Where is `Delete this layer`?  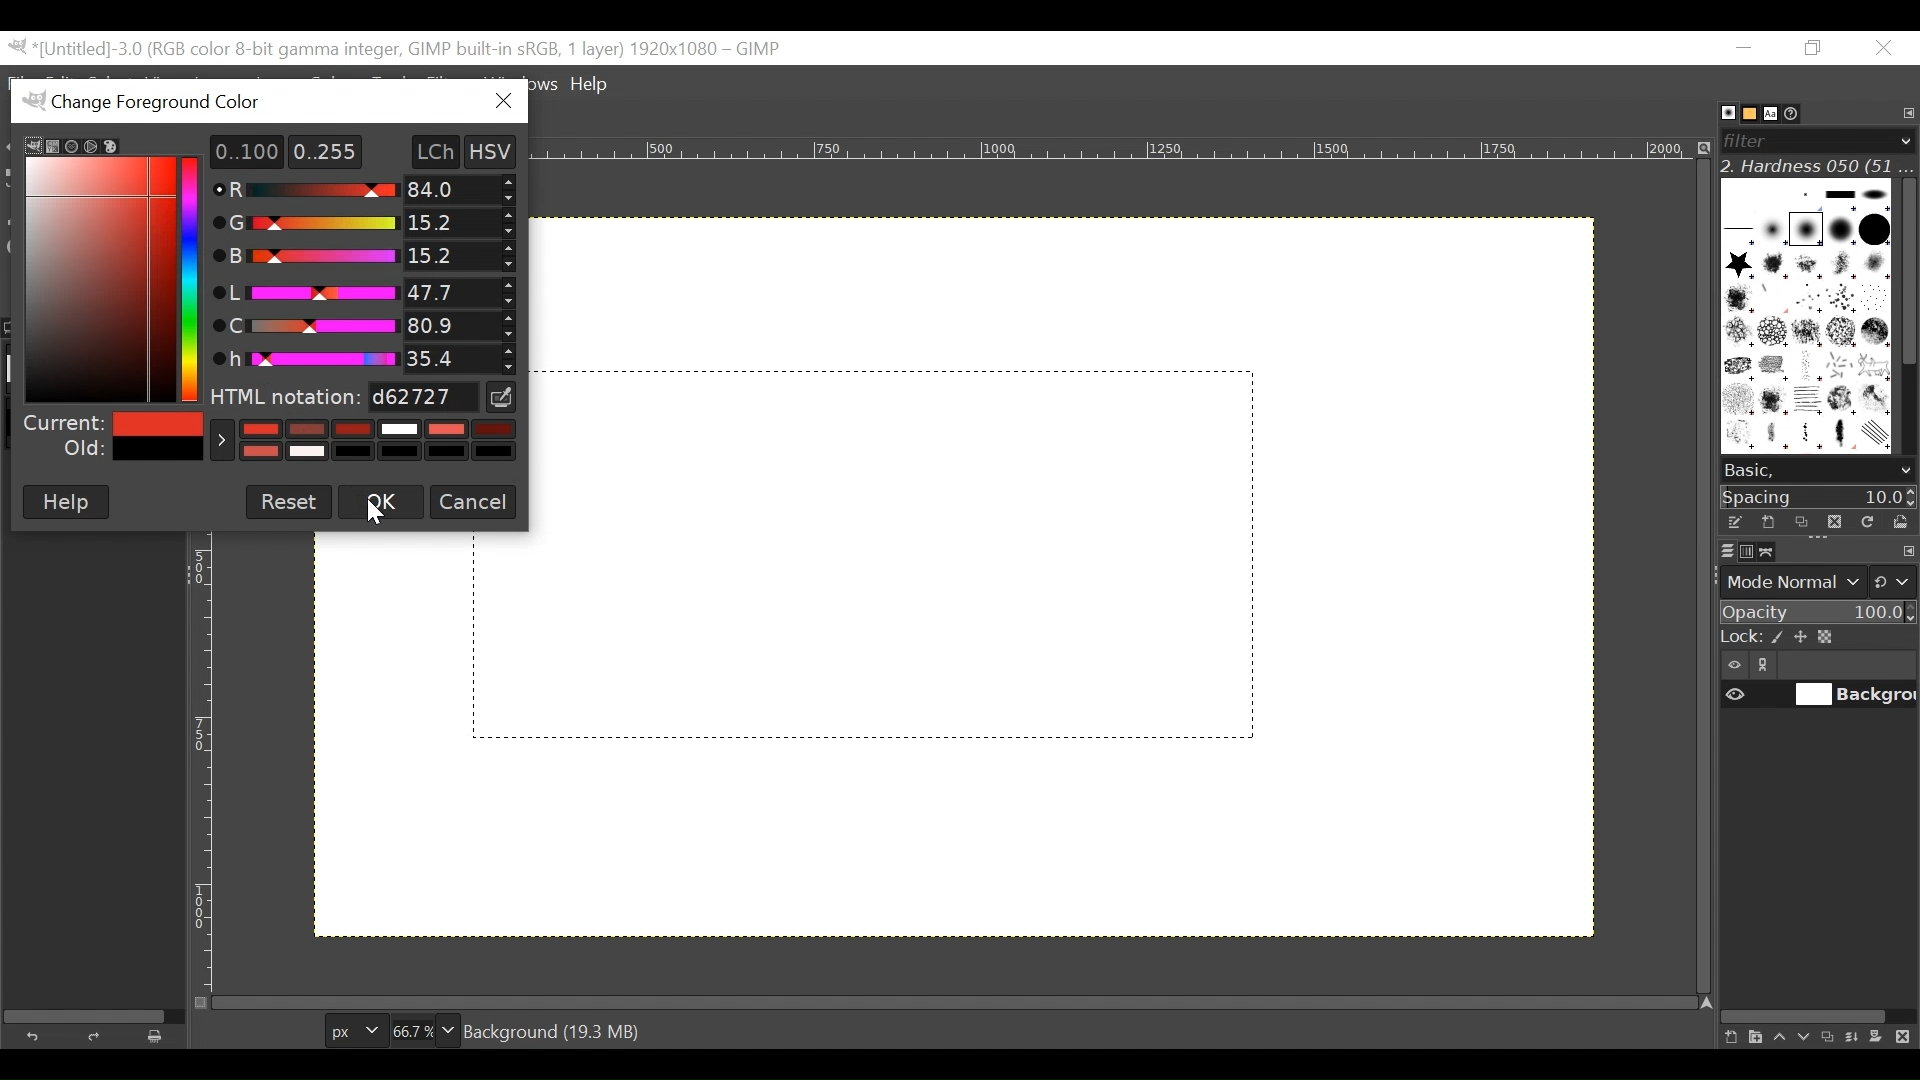 Delete this layer is located at coordinates (1907, 1038).